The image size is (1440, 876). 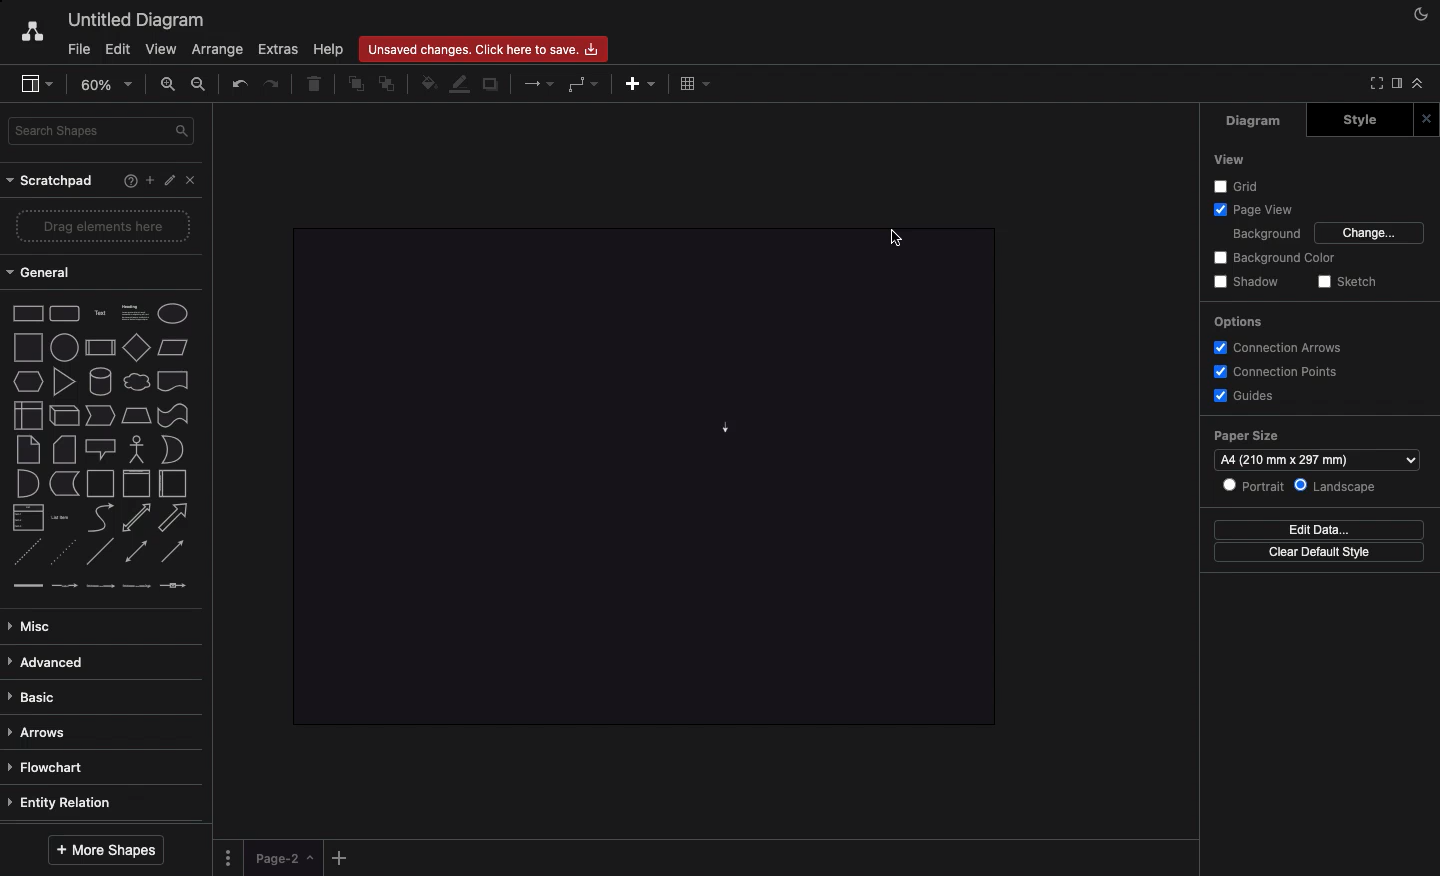 I want to click on Cursor, so click(x=902, y=240).